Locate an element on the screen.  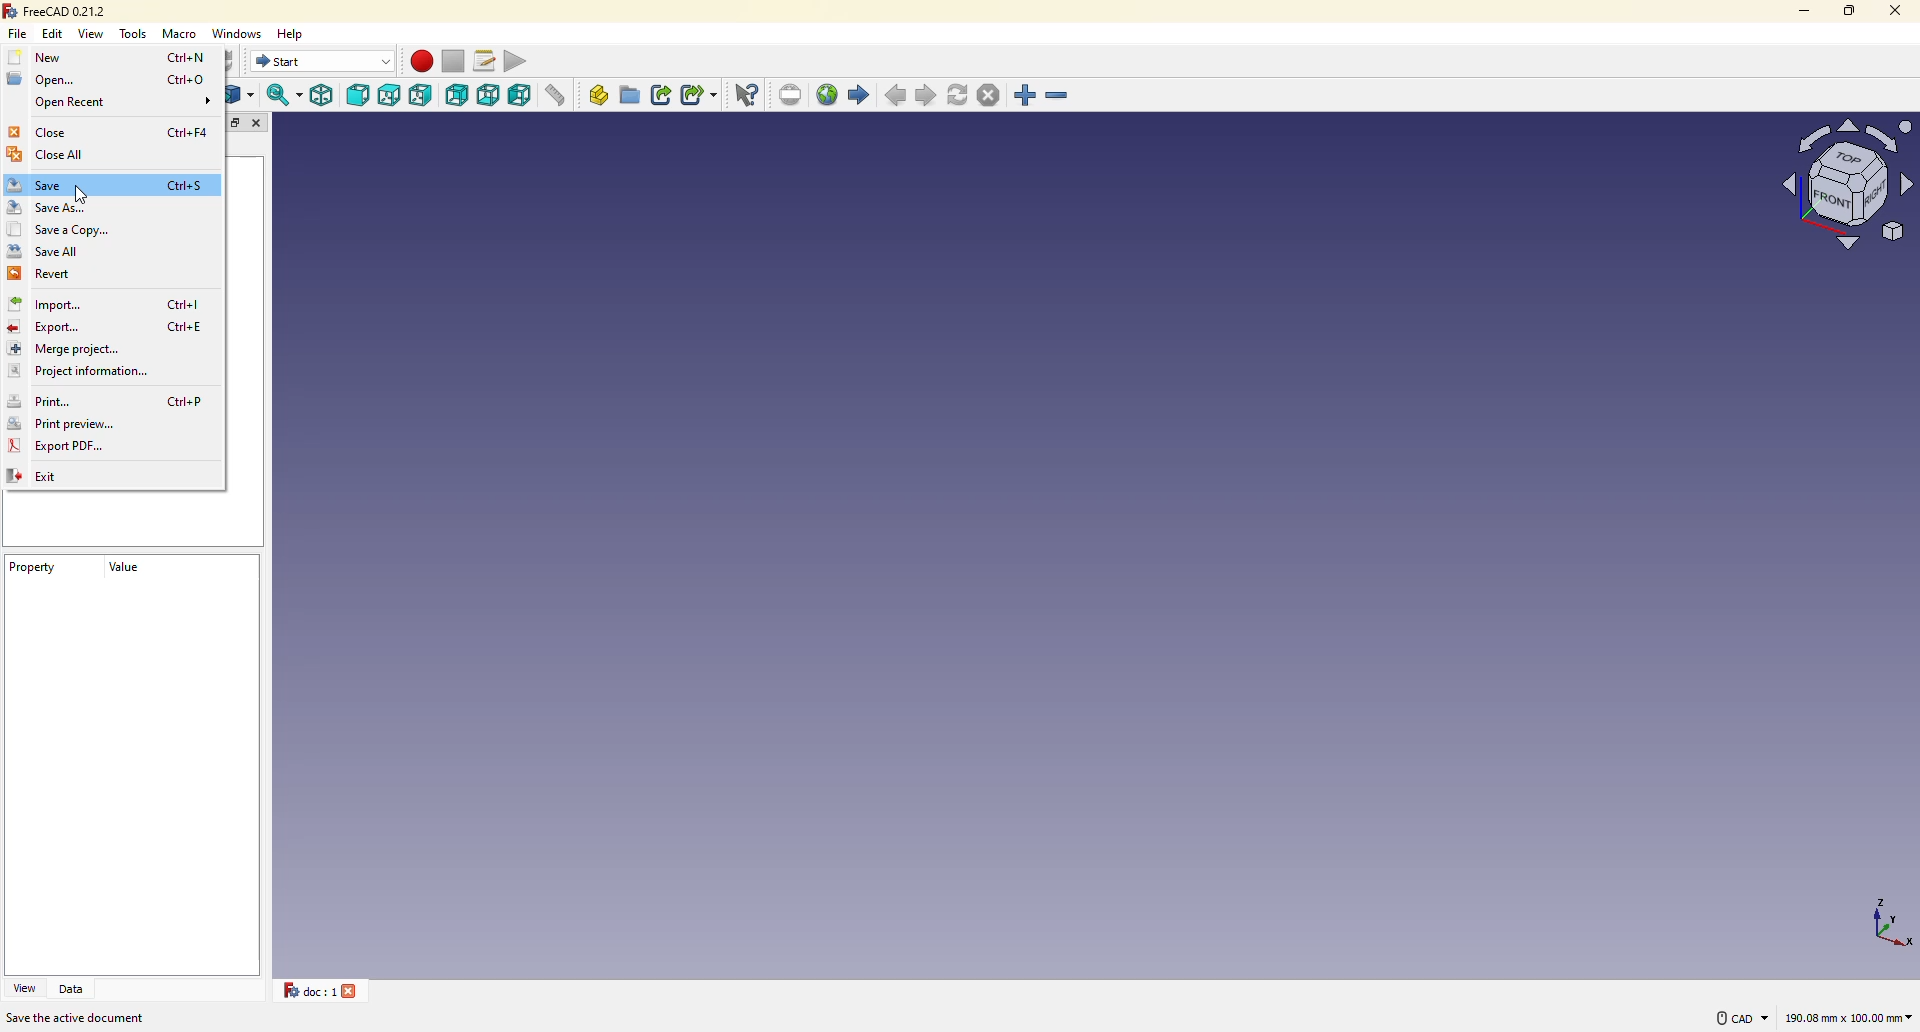
macros is located at coordinates (486, 59).